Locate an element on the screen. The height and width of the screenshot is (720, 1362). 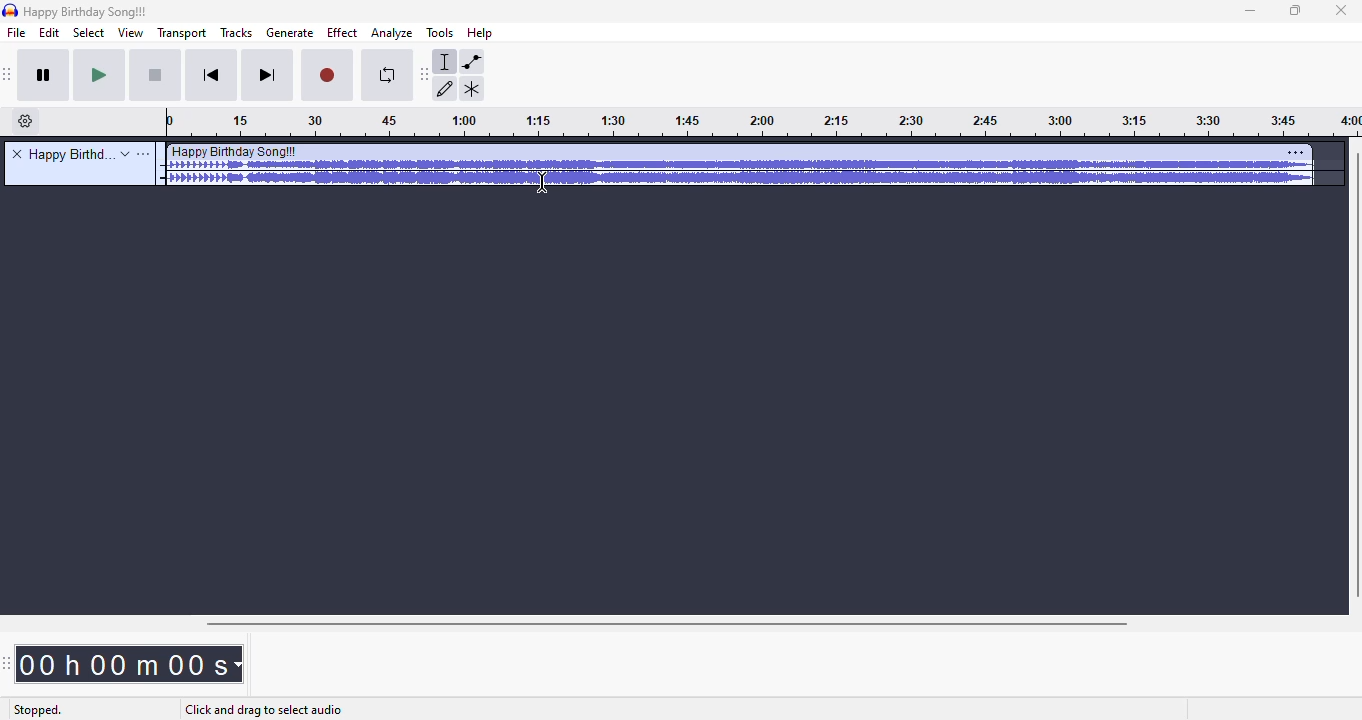
stop is located at coordinates (157, 77).